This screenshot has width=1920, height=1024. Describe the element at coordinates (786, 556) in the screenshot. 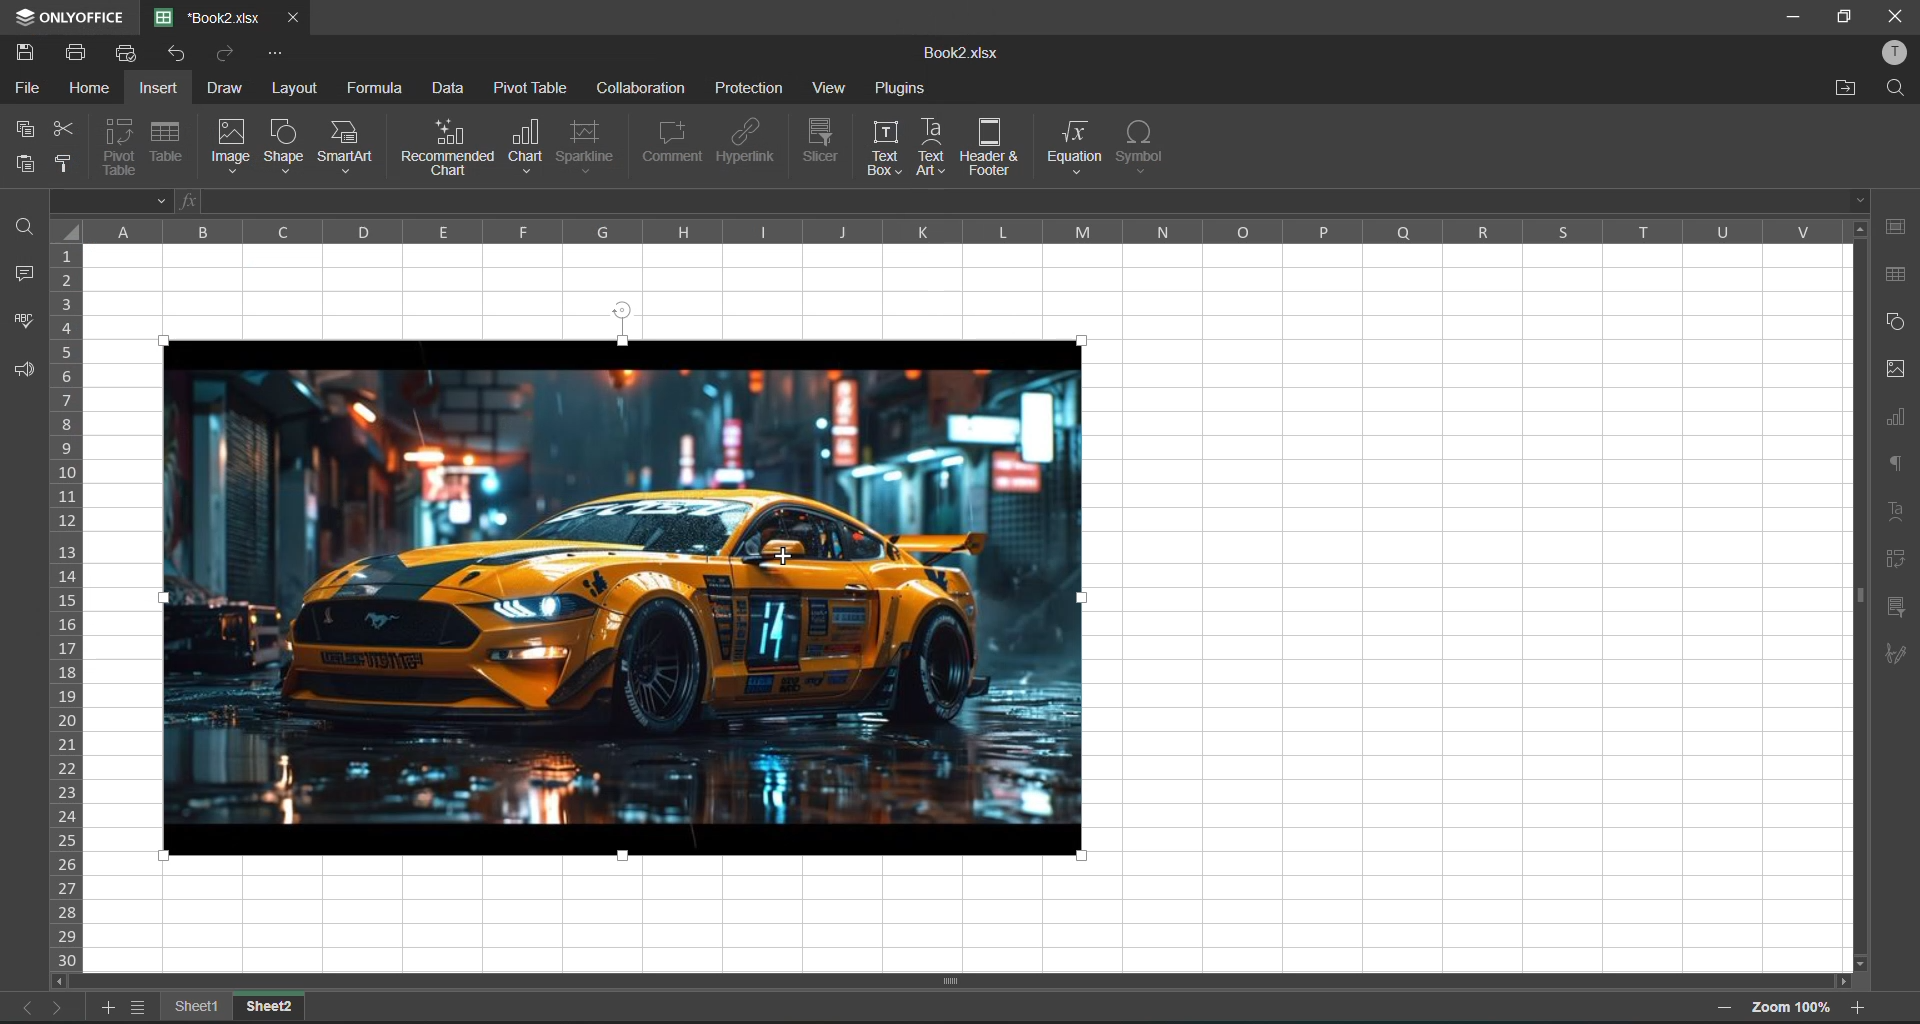

I see `cursor` at that location.